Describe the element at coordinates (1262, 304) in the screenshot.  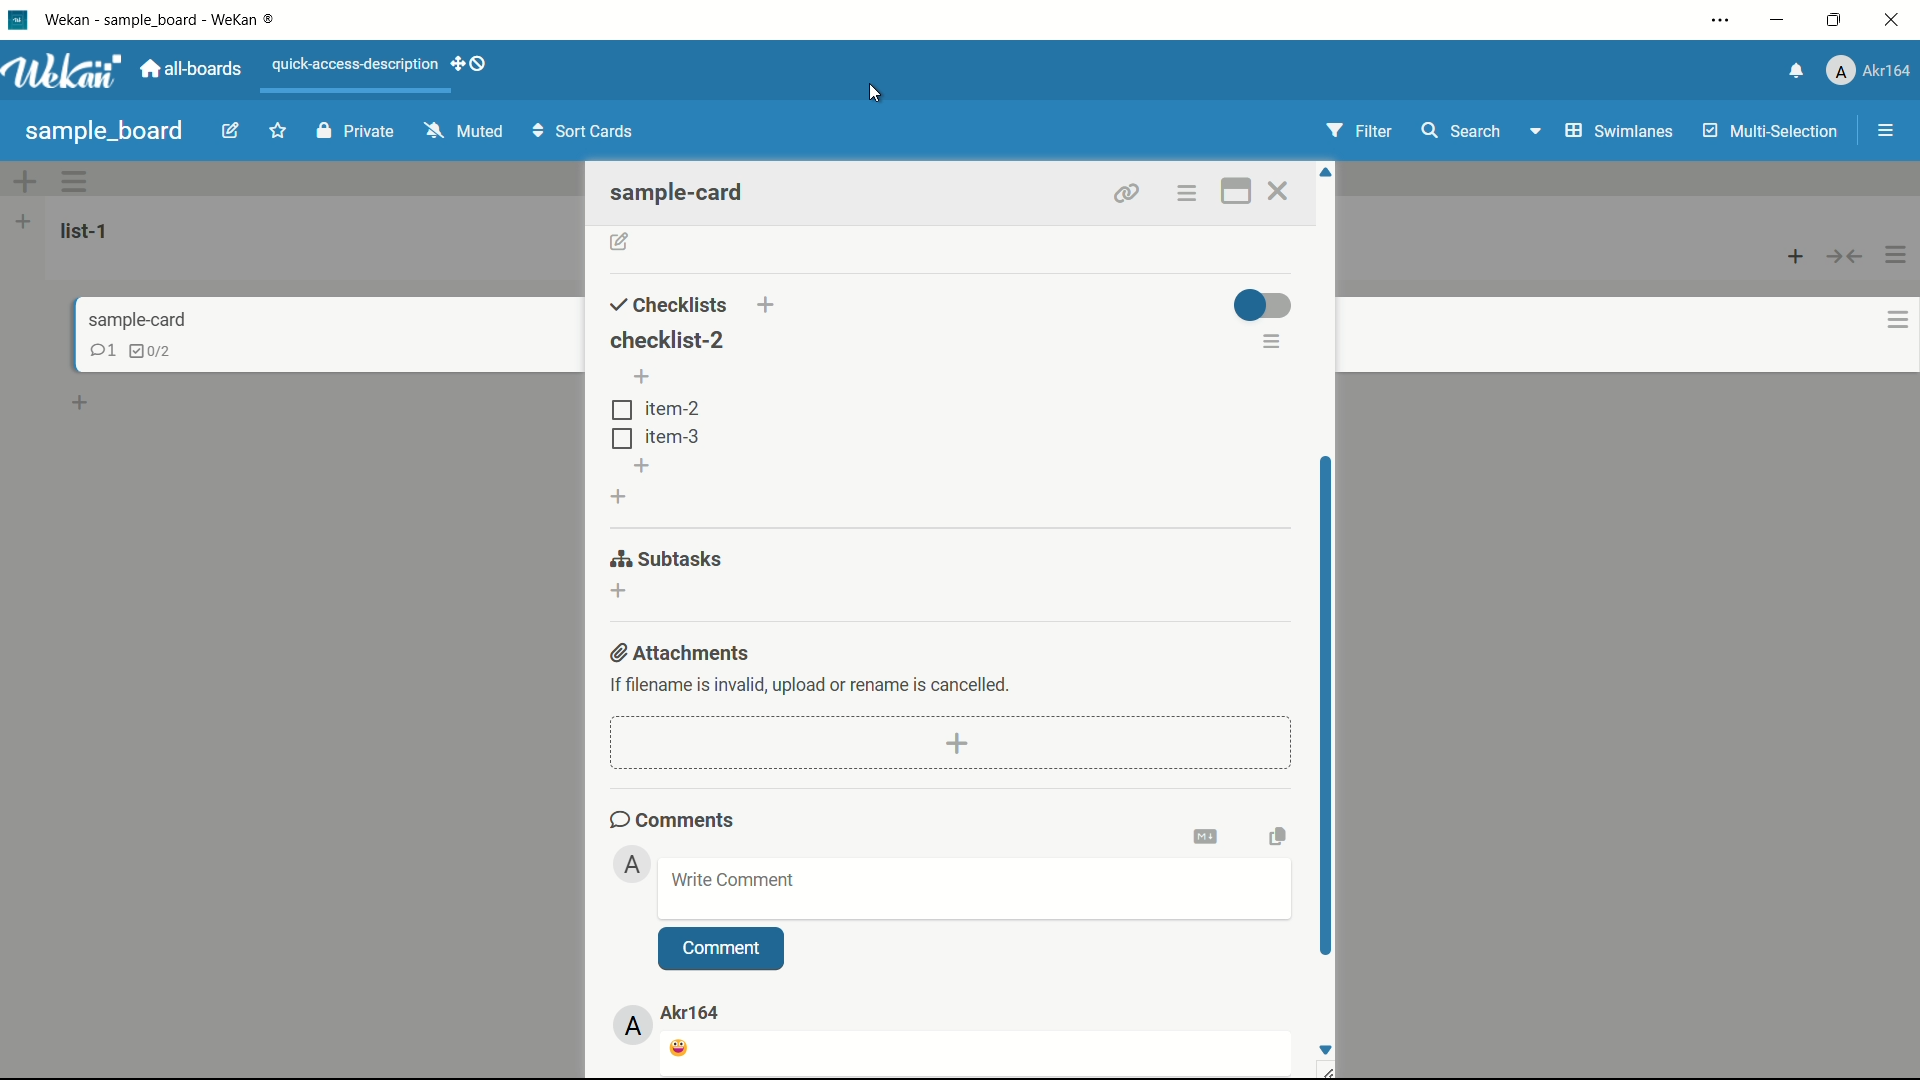
I see `toggle button` at that location.